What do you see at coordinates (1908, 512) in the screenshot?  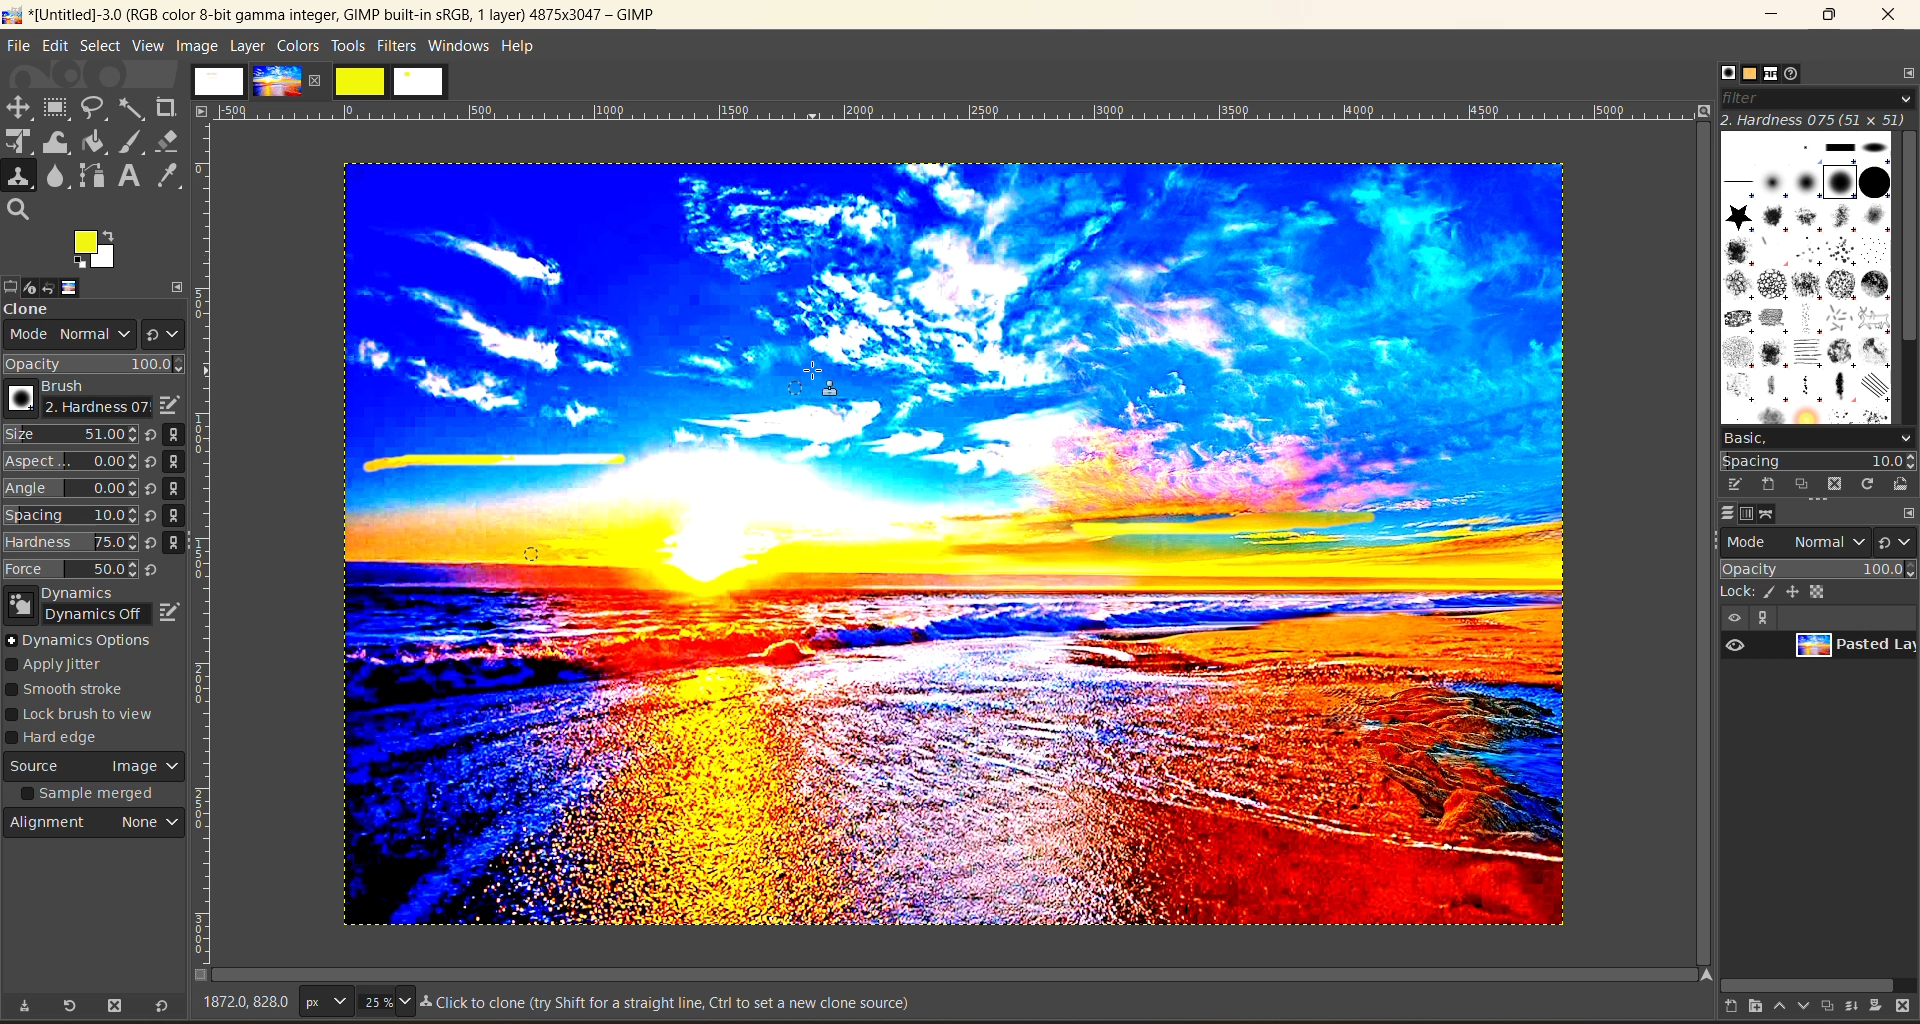 I see `configure` at bounding box center [1908, 512].